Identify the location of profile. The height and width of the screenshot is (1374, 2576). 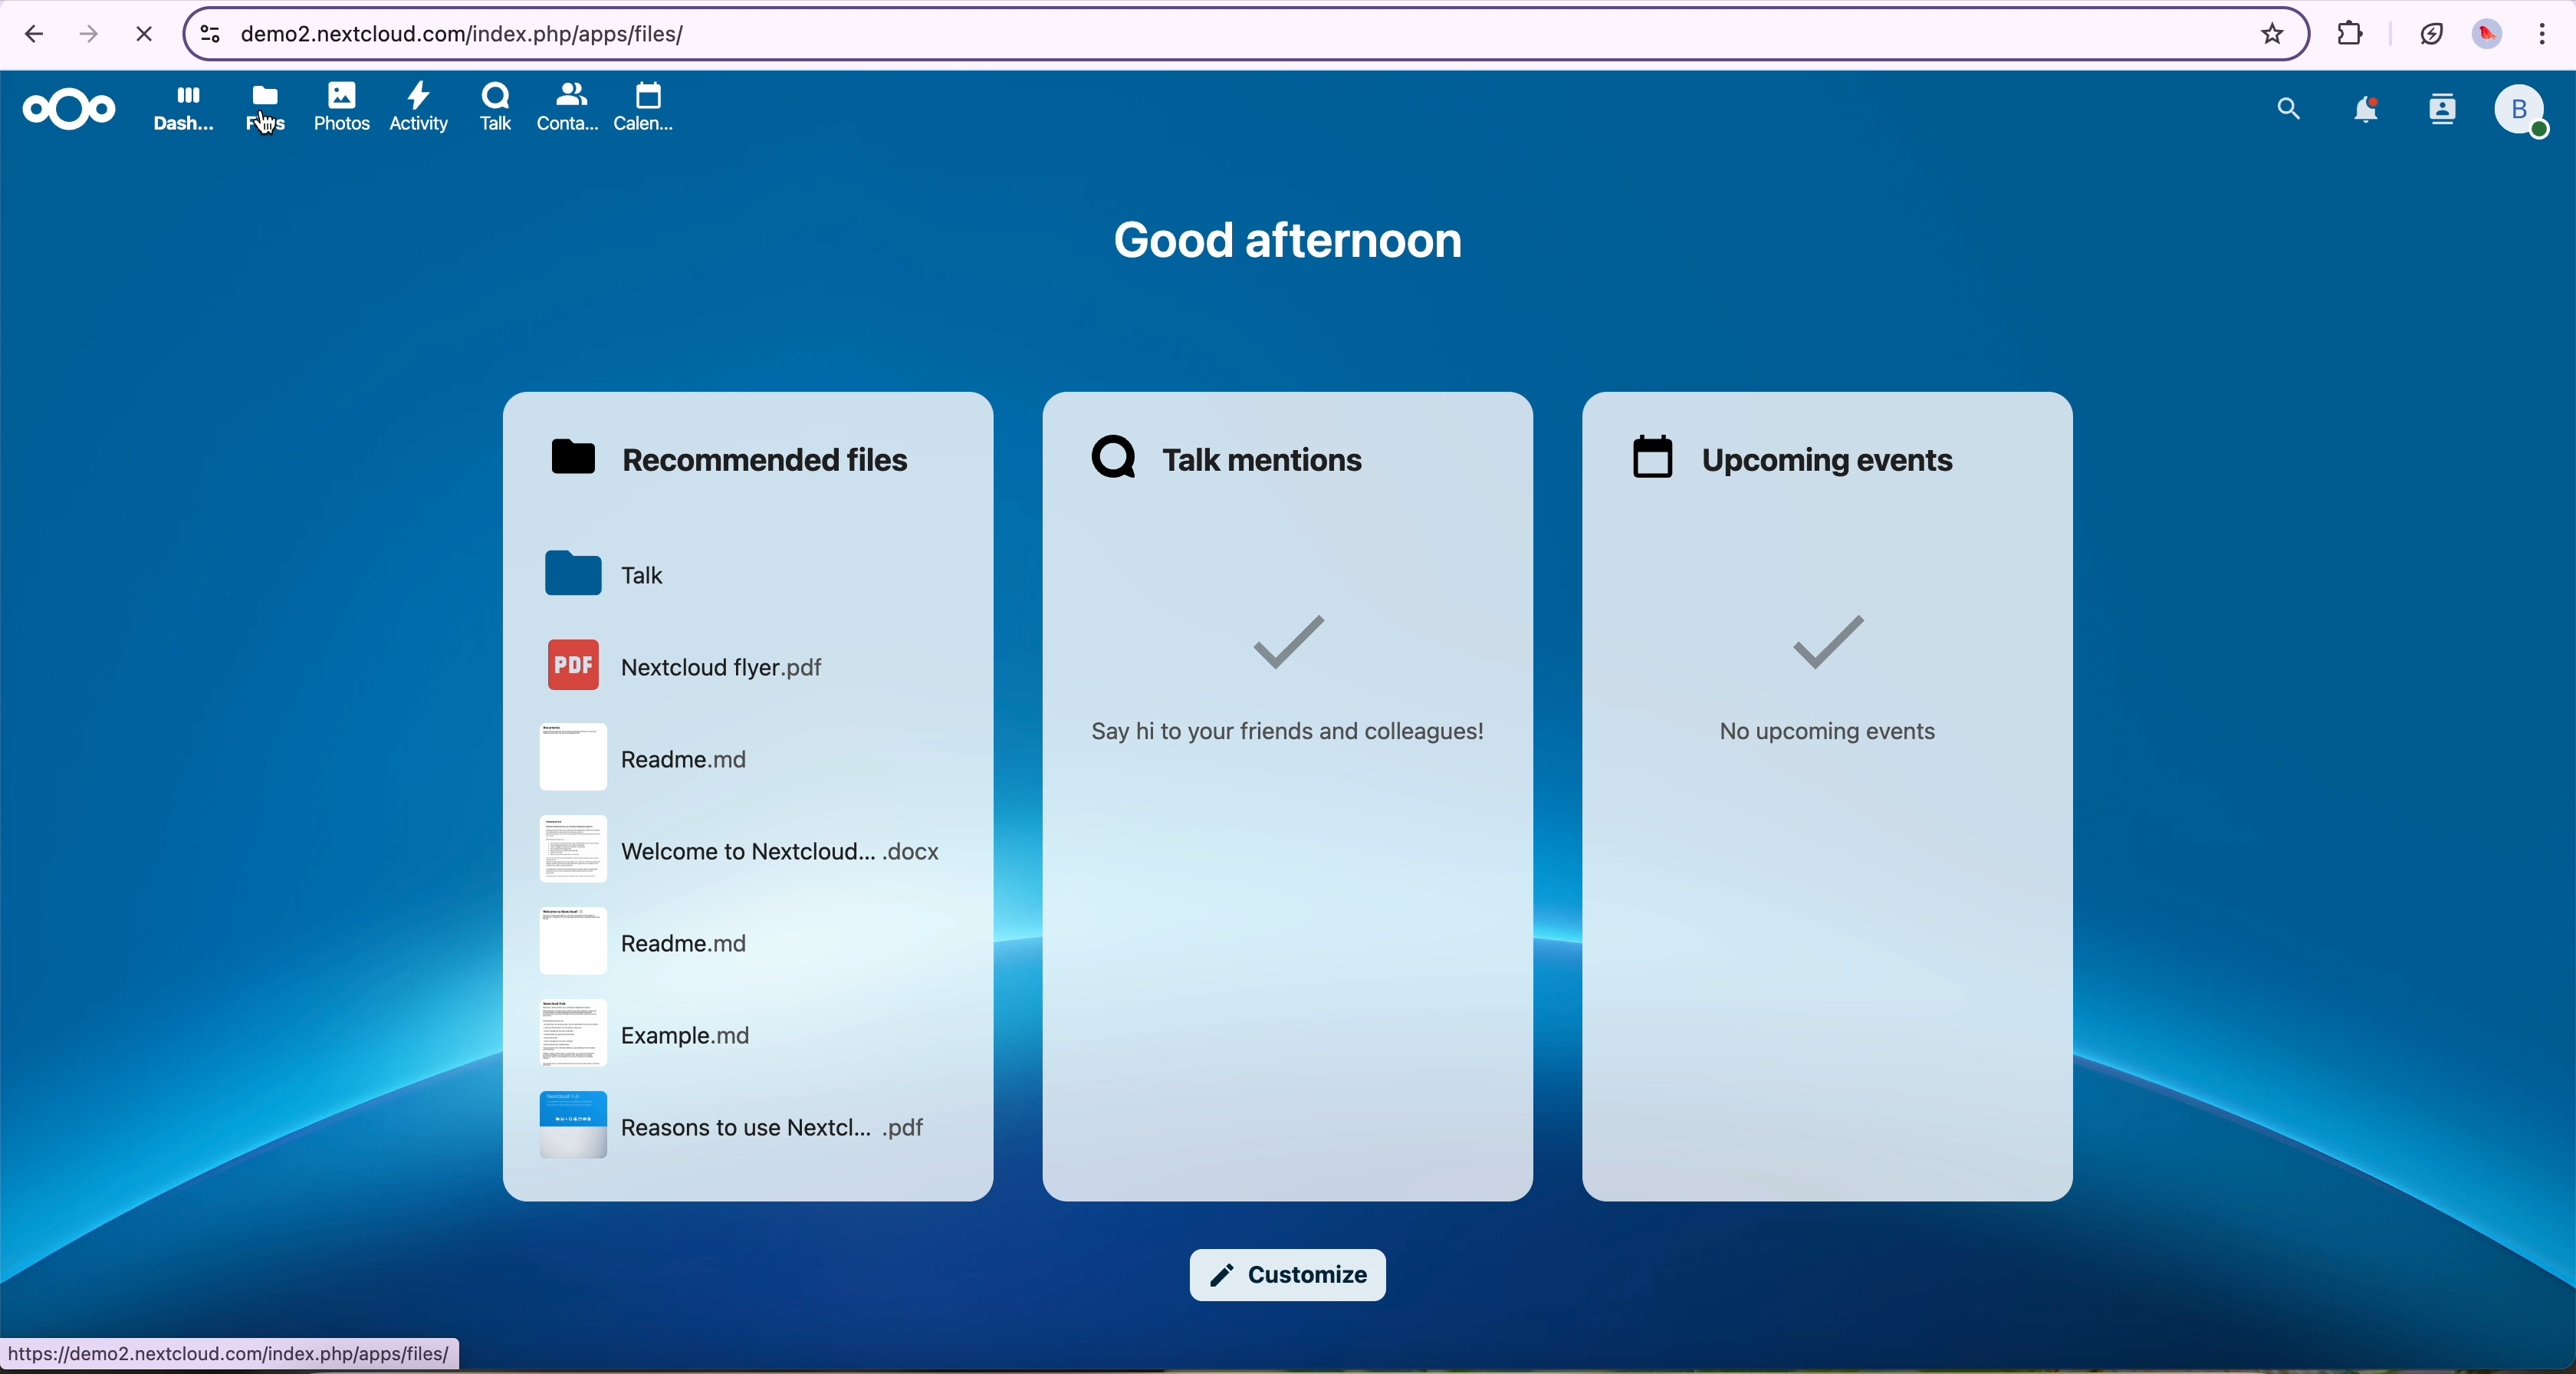
(2524, 113).